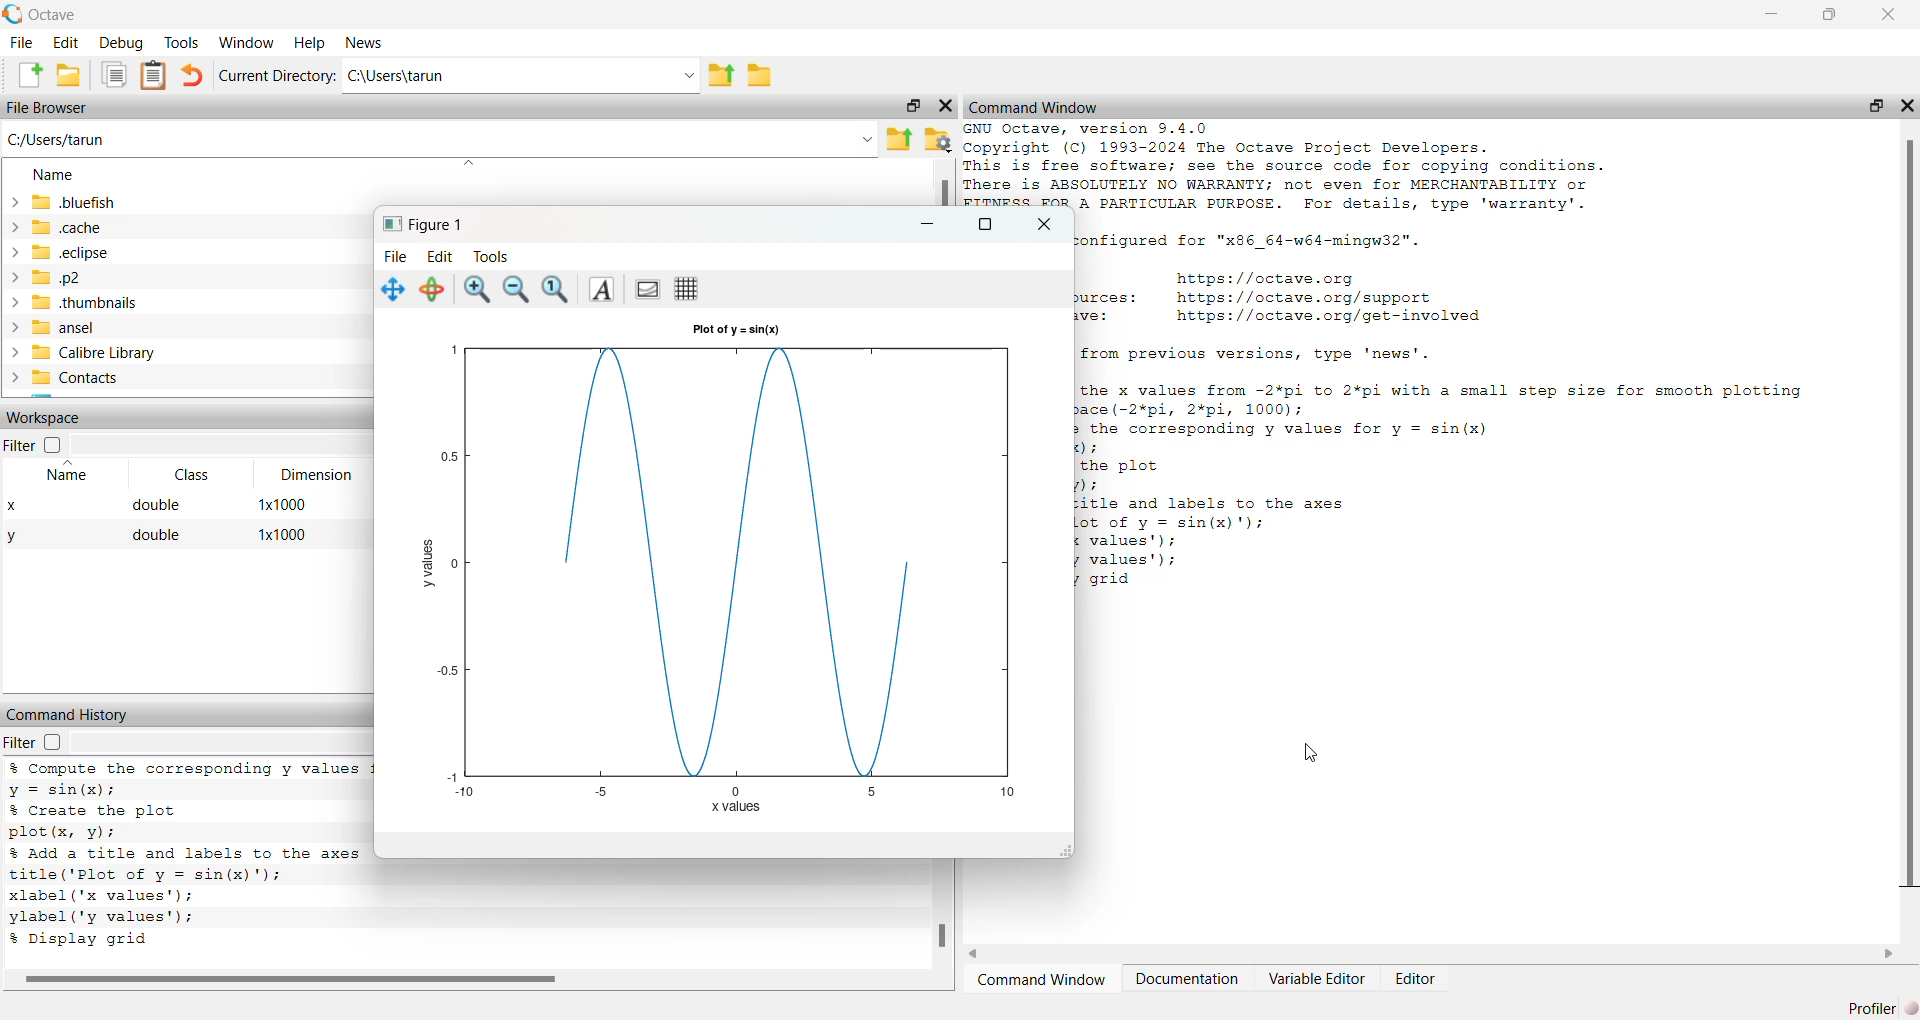 This screenshot has height=1020, width=1920. Describe the element at coordinates (12, 14) in the screenshot. I see `logo` at that location.